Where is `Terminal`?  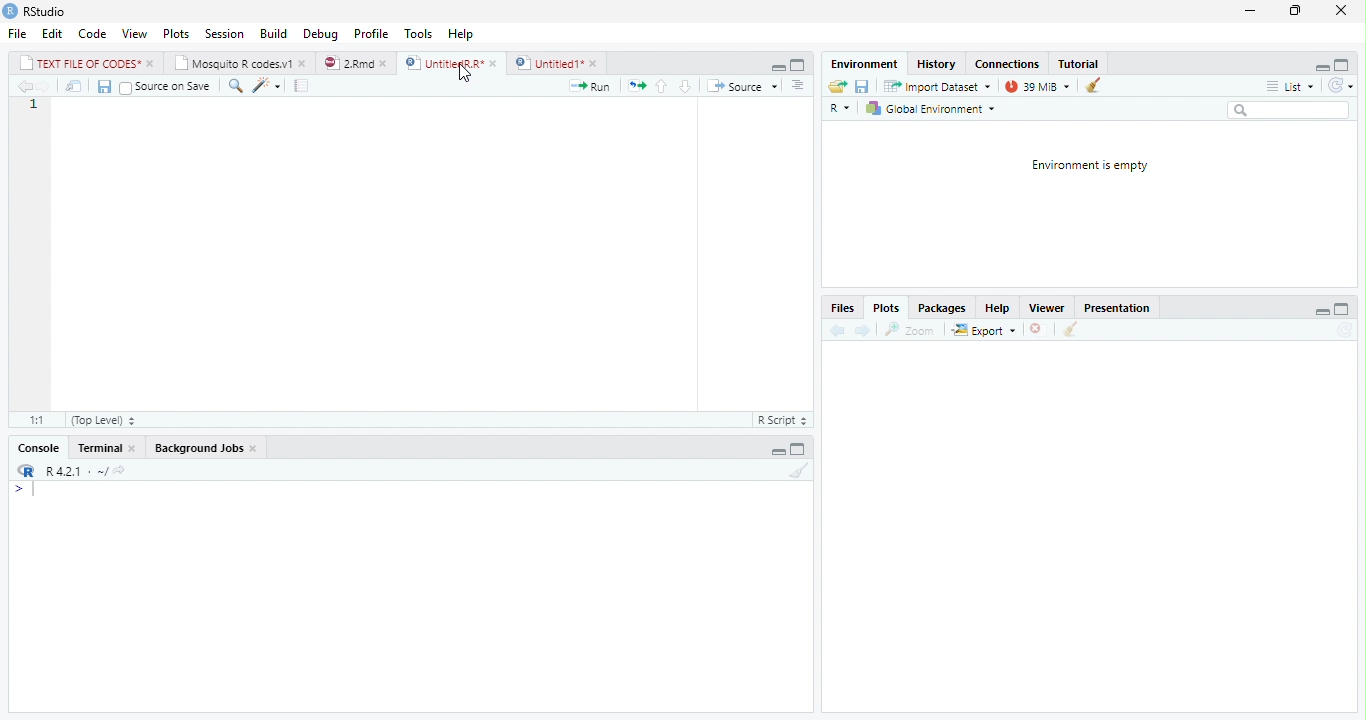 Terminal is located at coordinates (105, 449).